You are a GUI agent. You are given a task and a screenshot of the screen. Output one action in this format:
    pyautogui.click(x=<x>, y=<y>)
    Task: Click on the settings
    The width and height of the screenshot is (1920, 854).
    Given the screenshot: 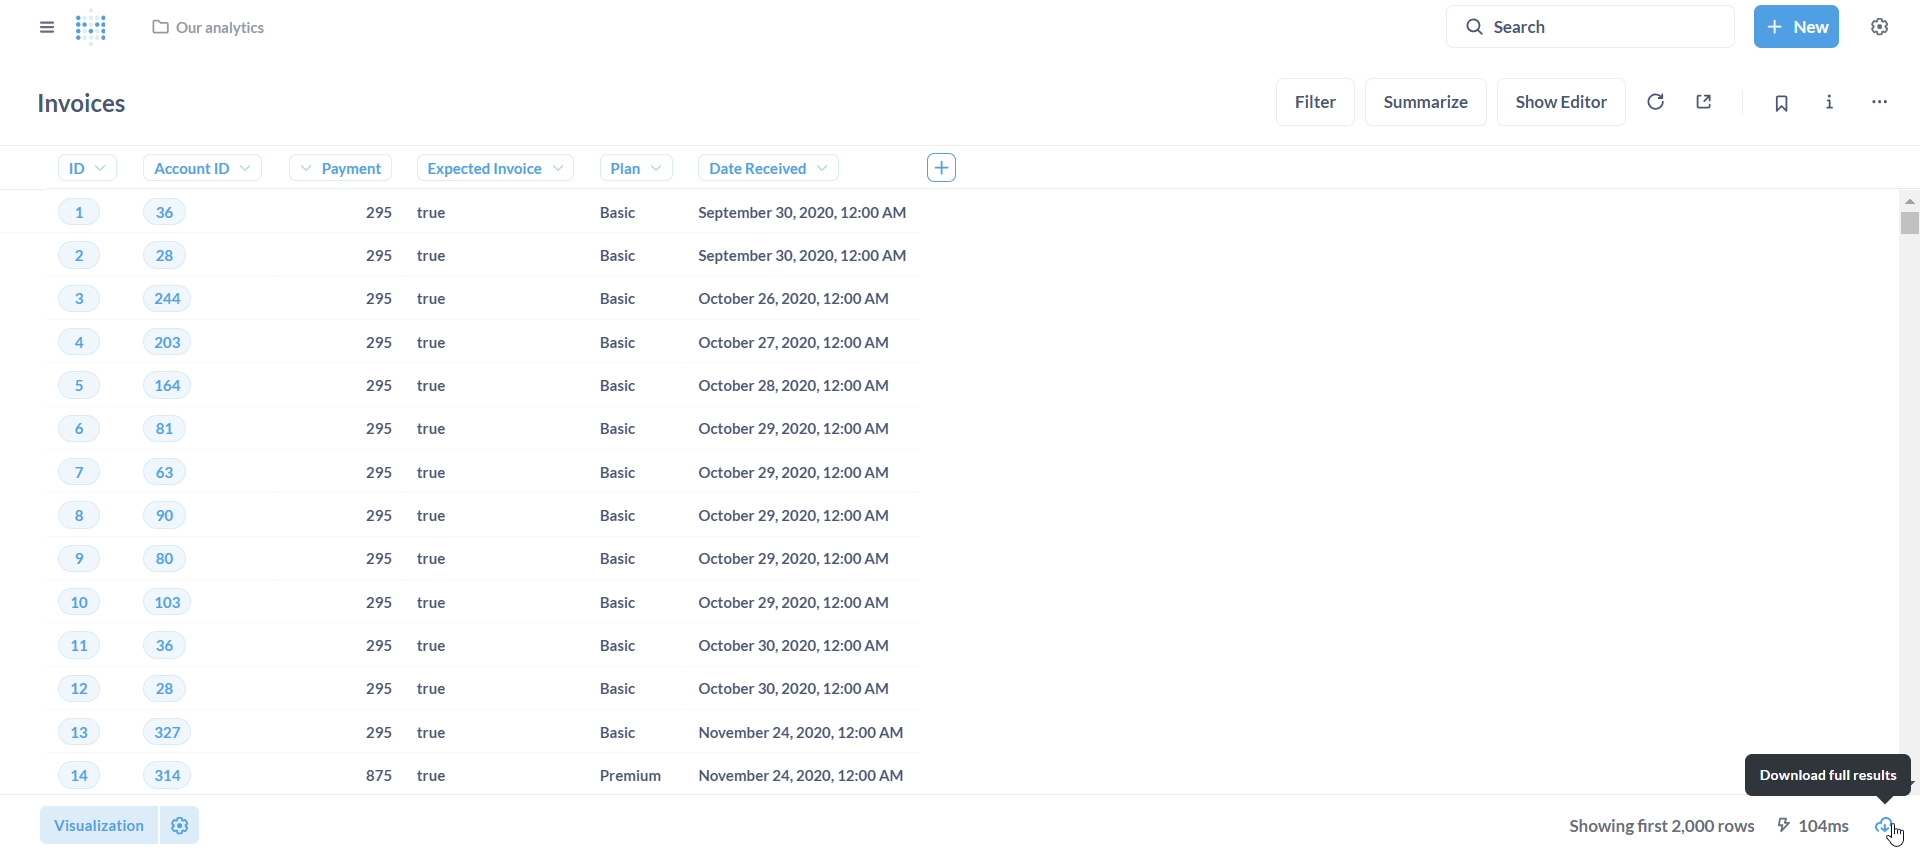 What is the action you would take?
    pyautogui.click(x=1886, y=25)
    